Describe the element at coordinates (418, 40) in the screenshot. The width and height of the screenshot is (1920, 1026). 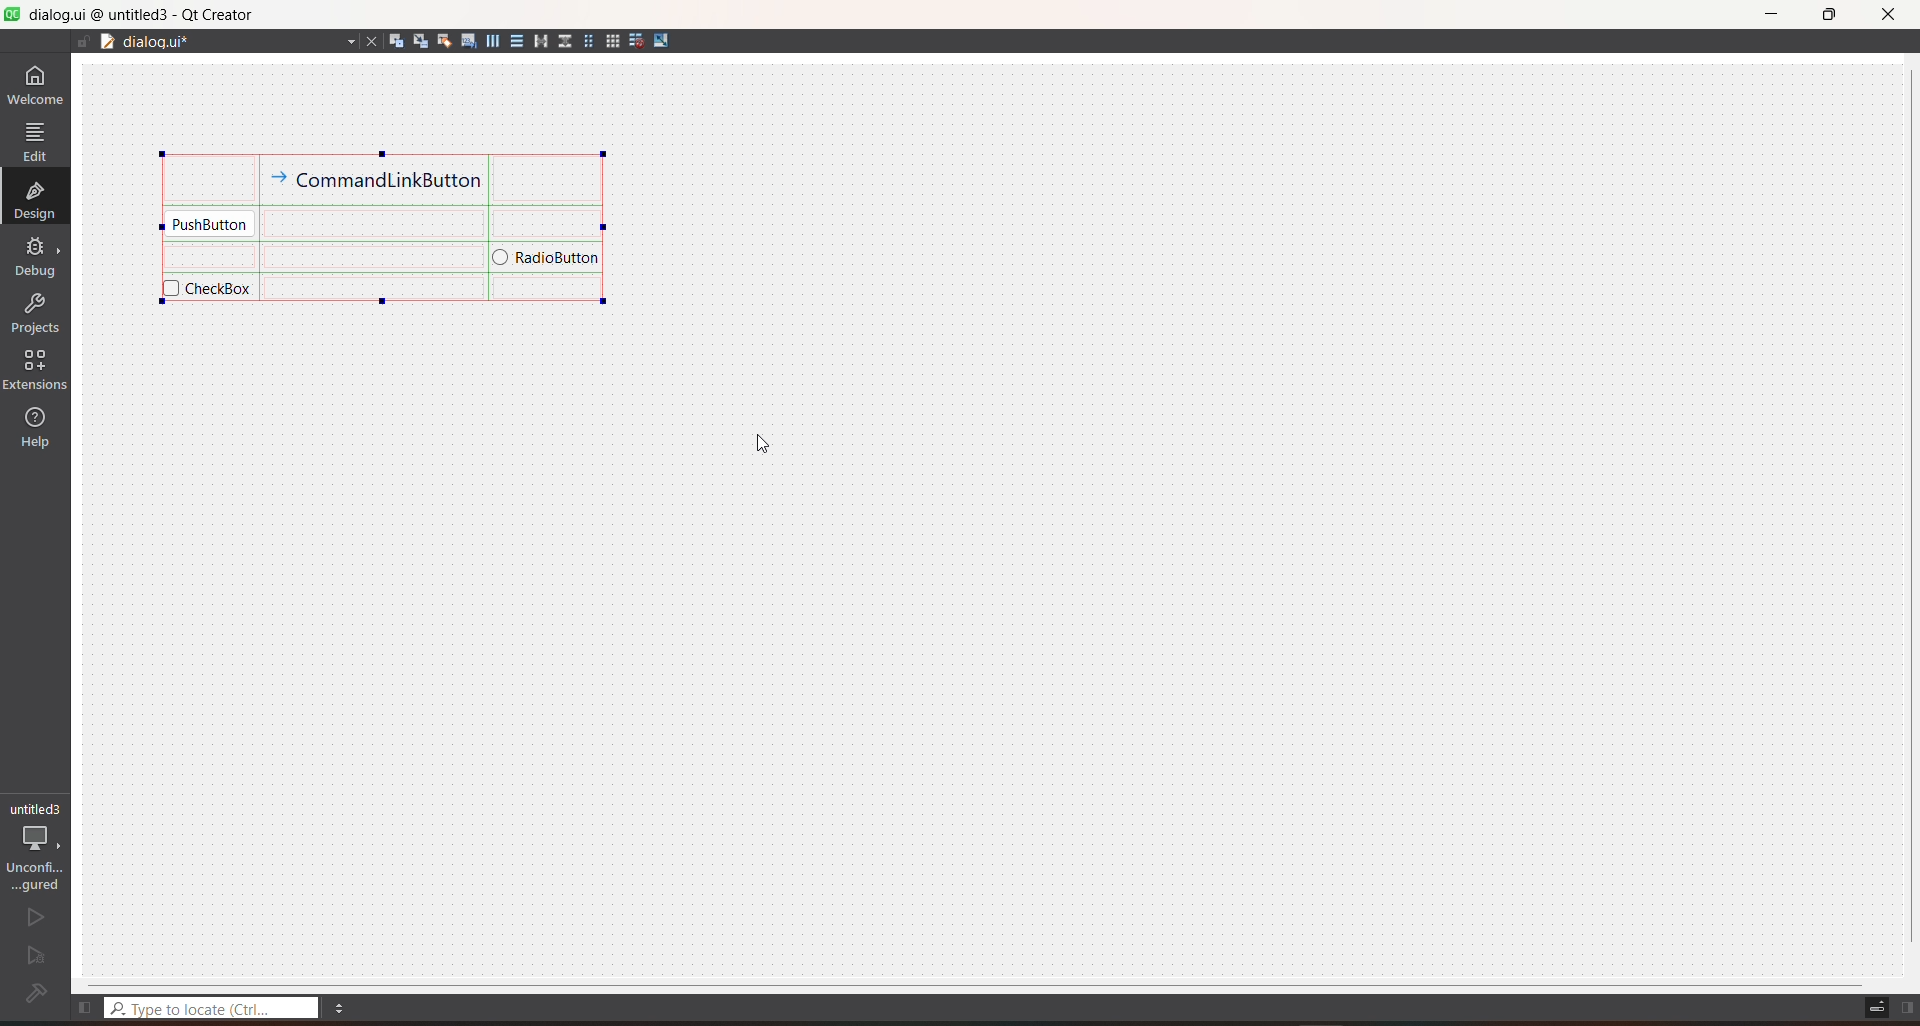
I see `edit signals` at that location.